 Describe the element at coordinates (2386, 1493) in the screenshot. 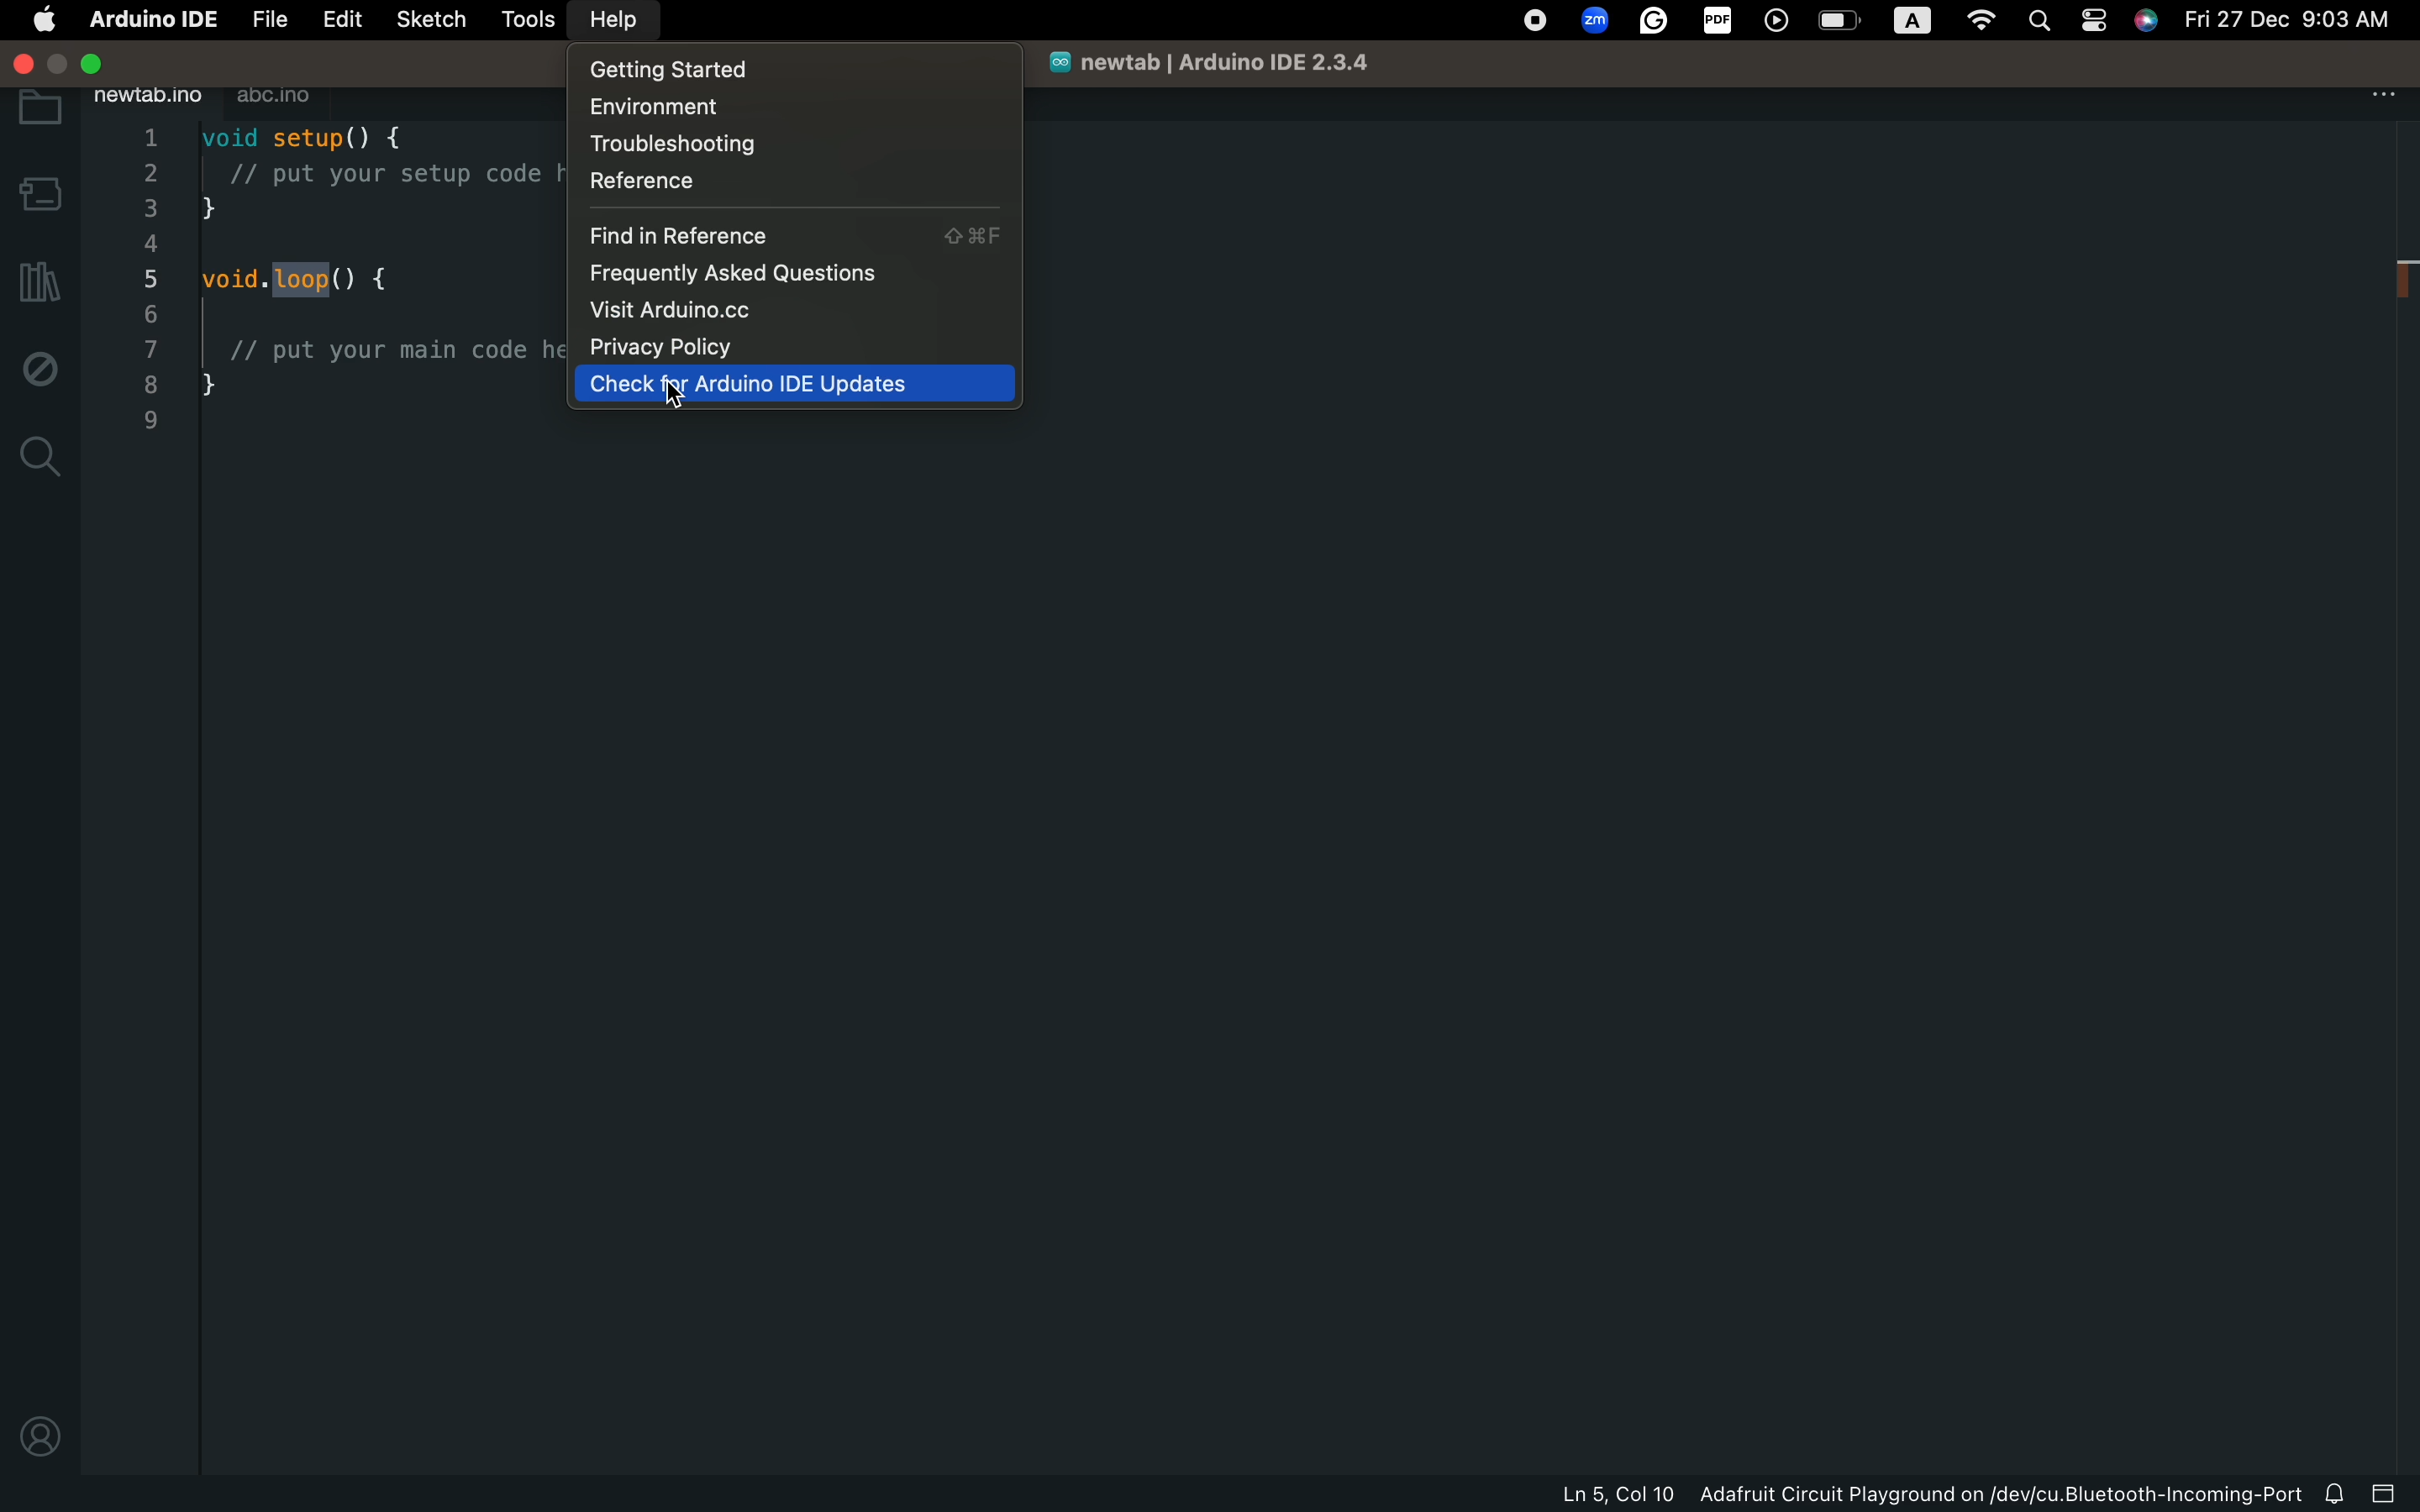

I see `close slide bar` at that location.